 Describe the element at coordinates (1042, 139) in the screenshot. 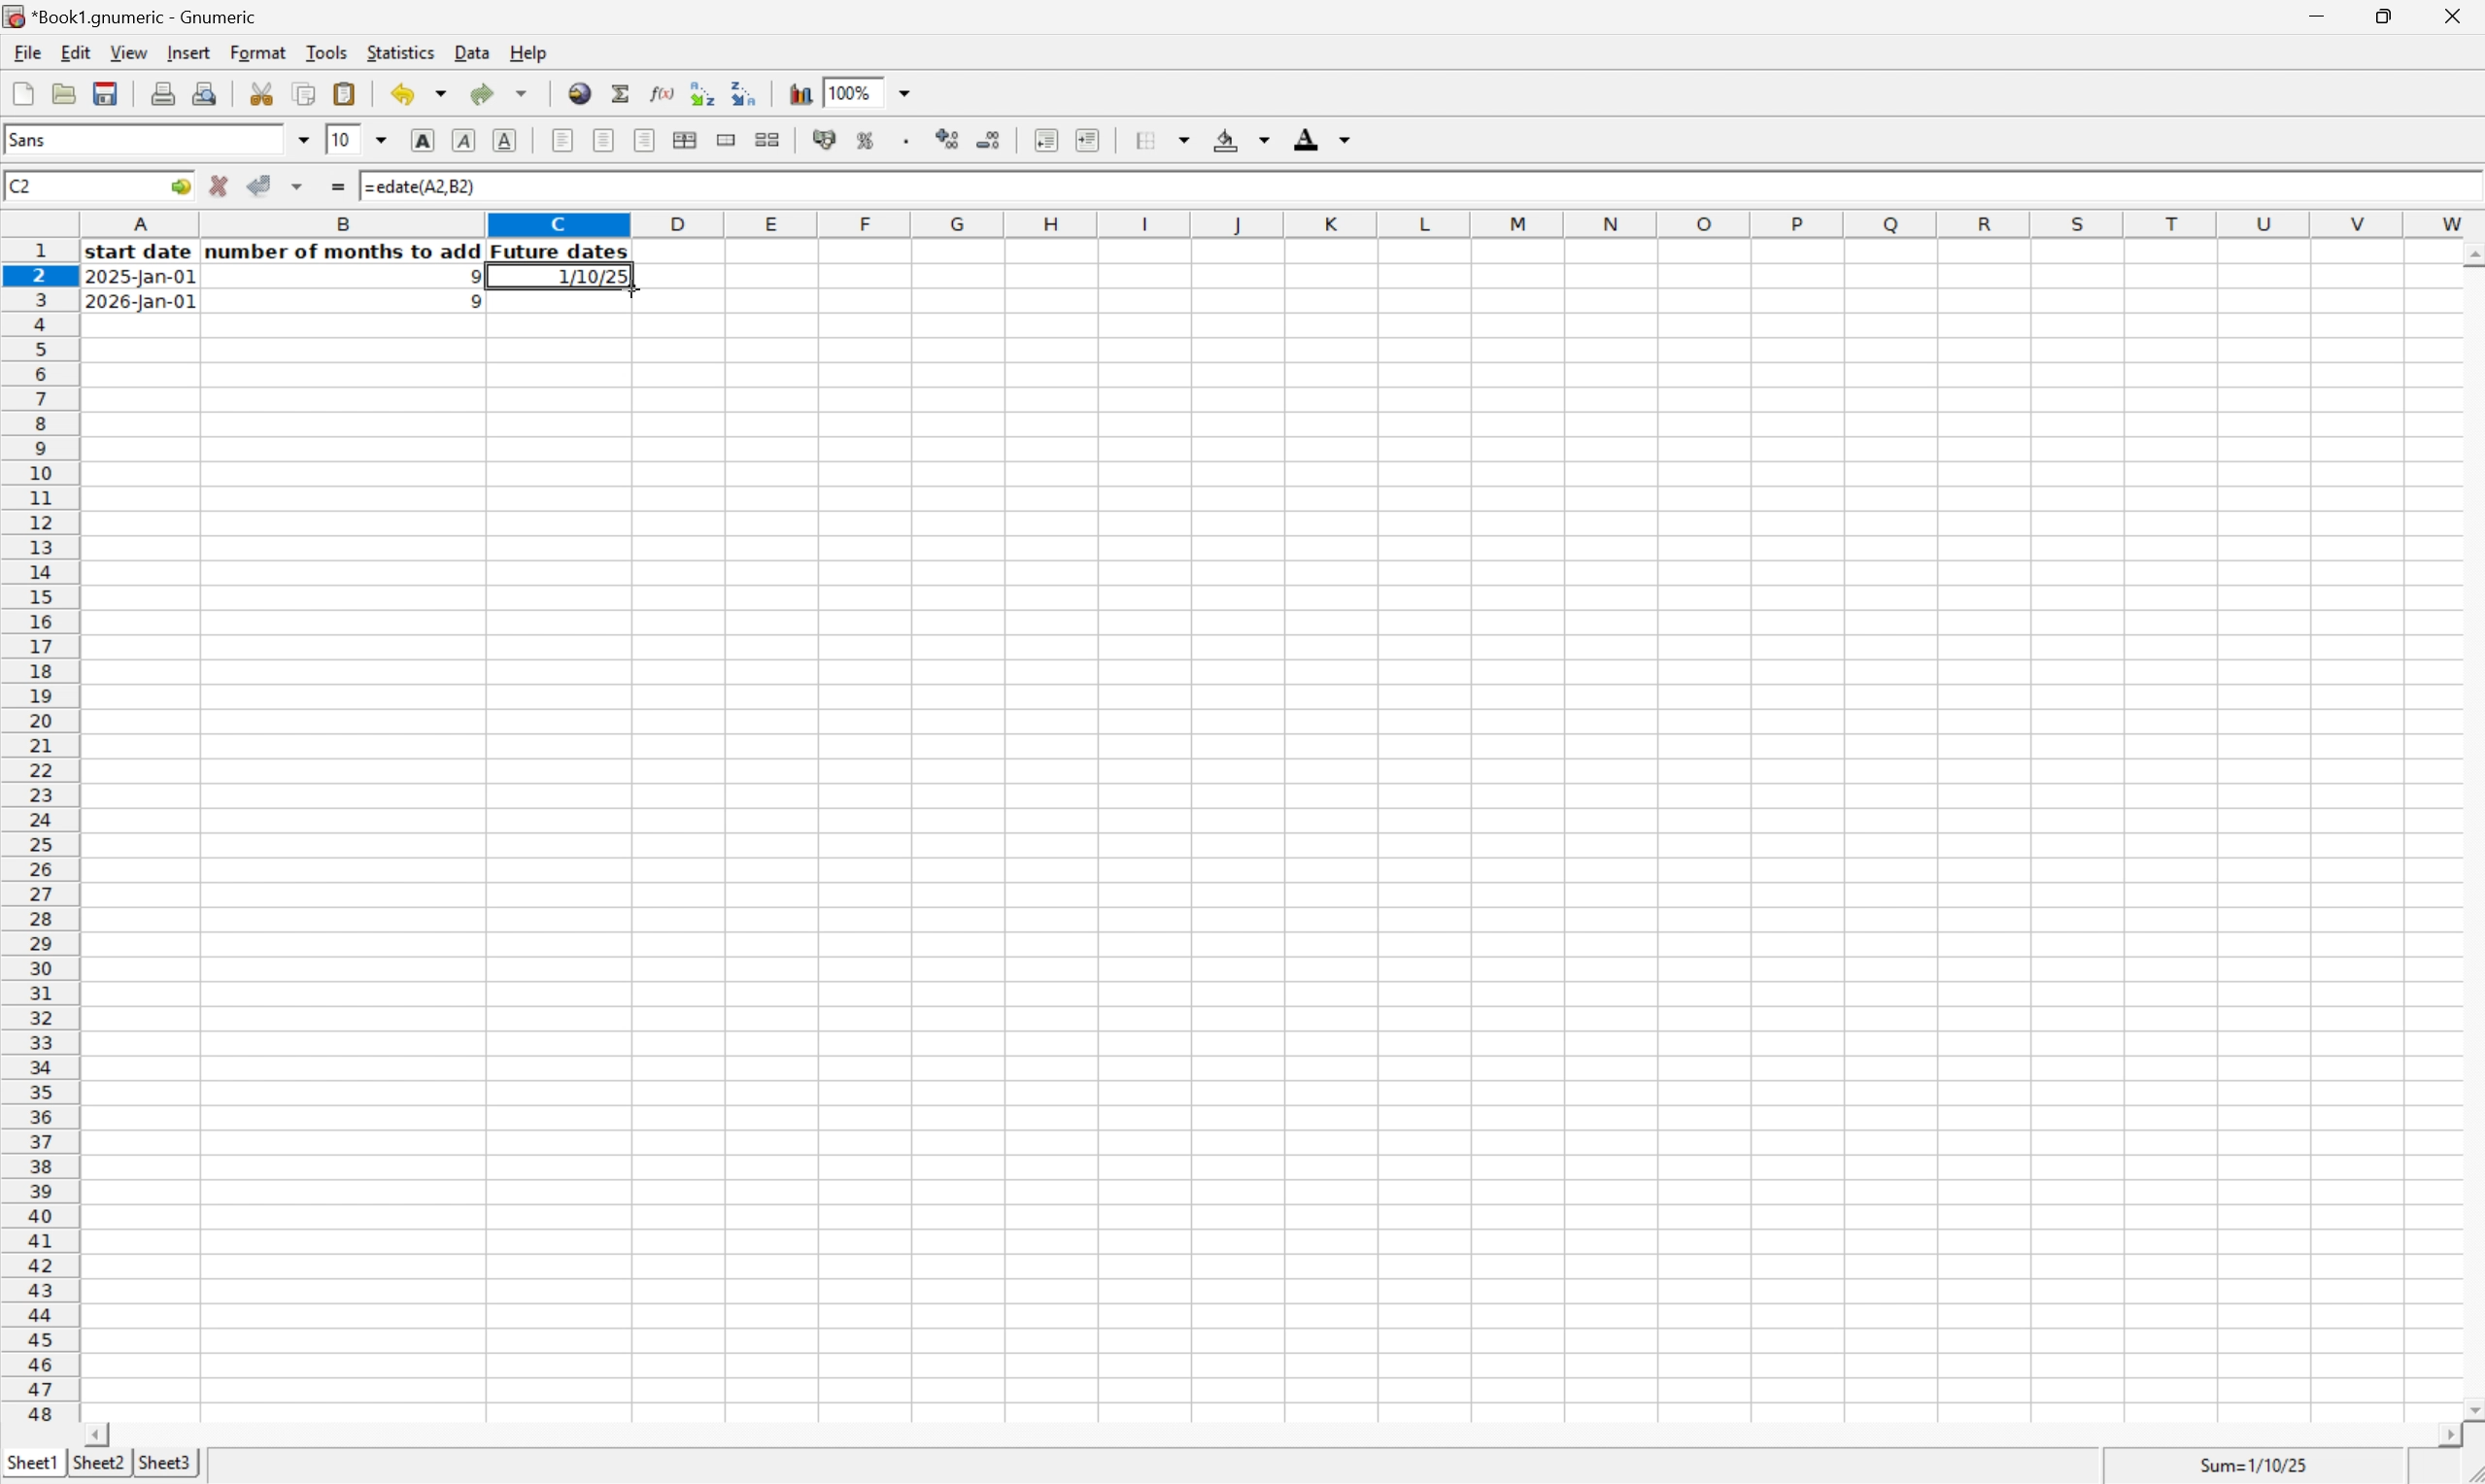

I see `Decrease indent, and align the contents to the left` at that location.